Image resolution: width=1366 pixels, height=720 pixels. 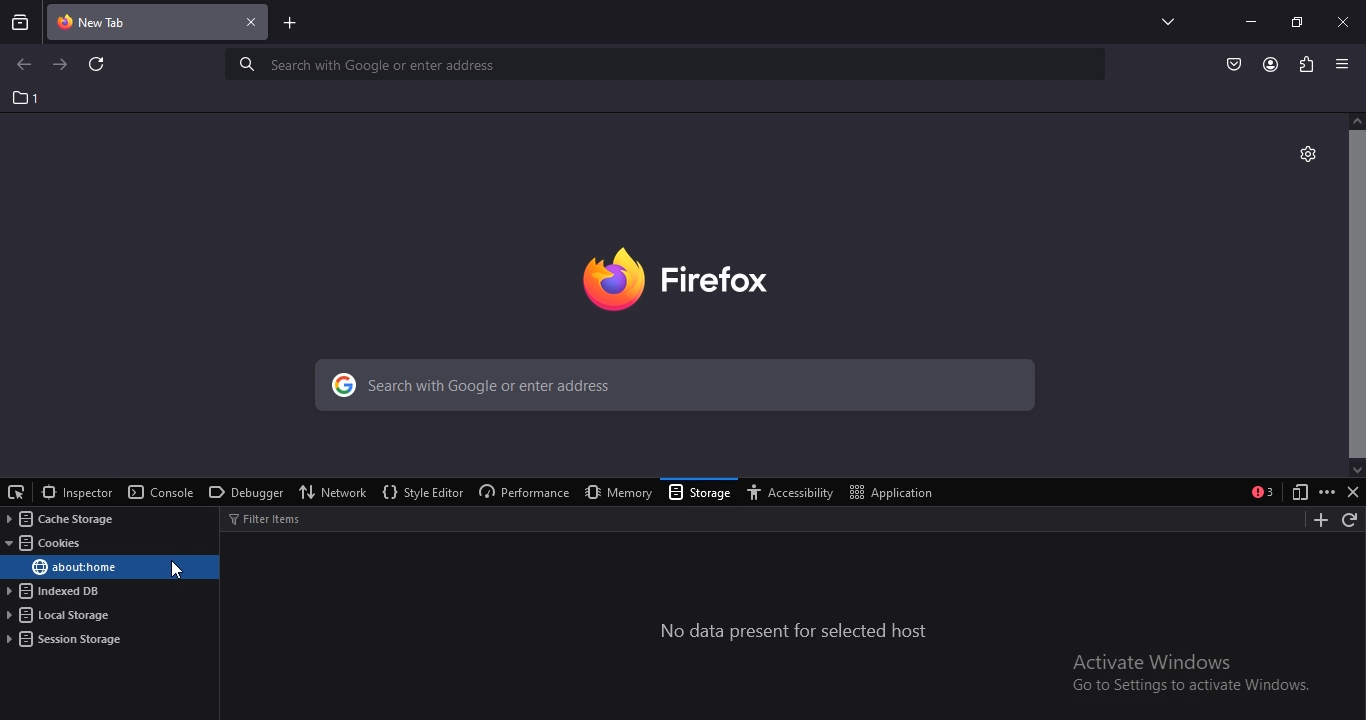 I want to click on filter items, so click(x=276, y=518).